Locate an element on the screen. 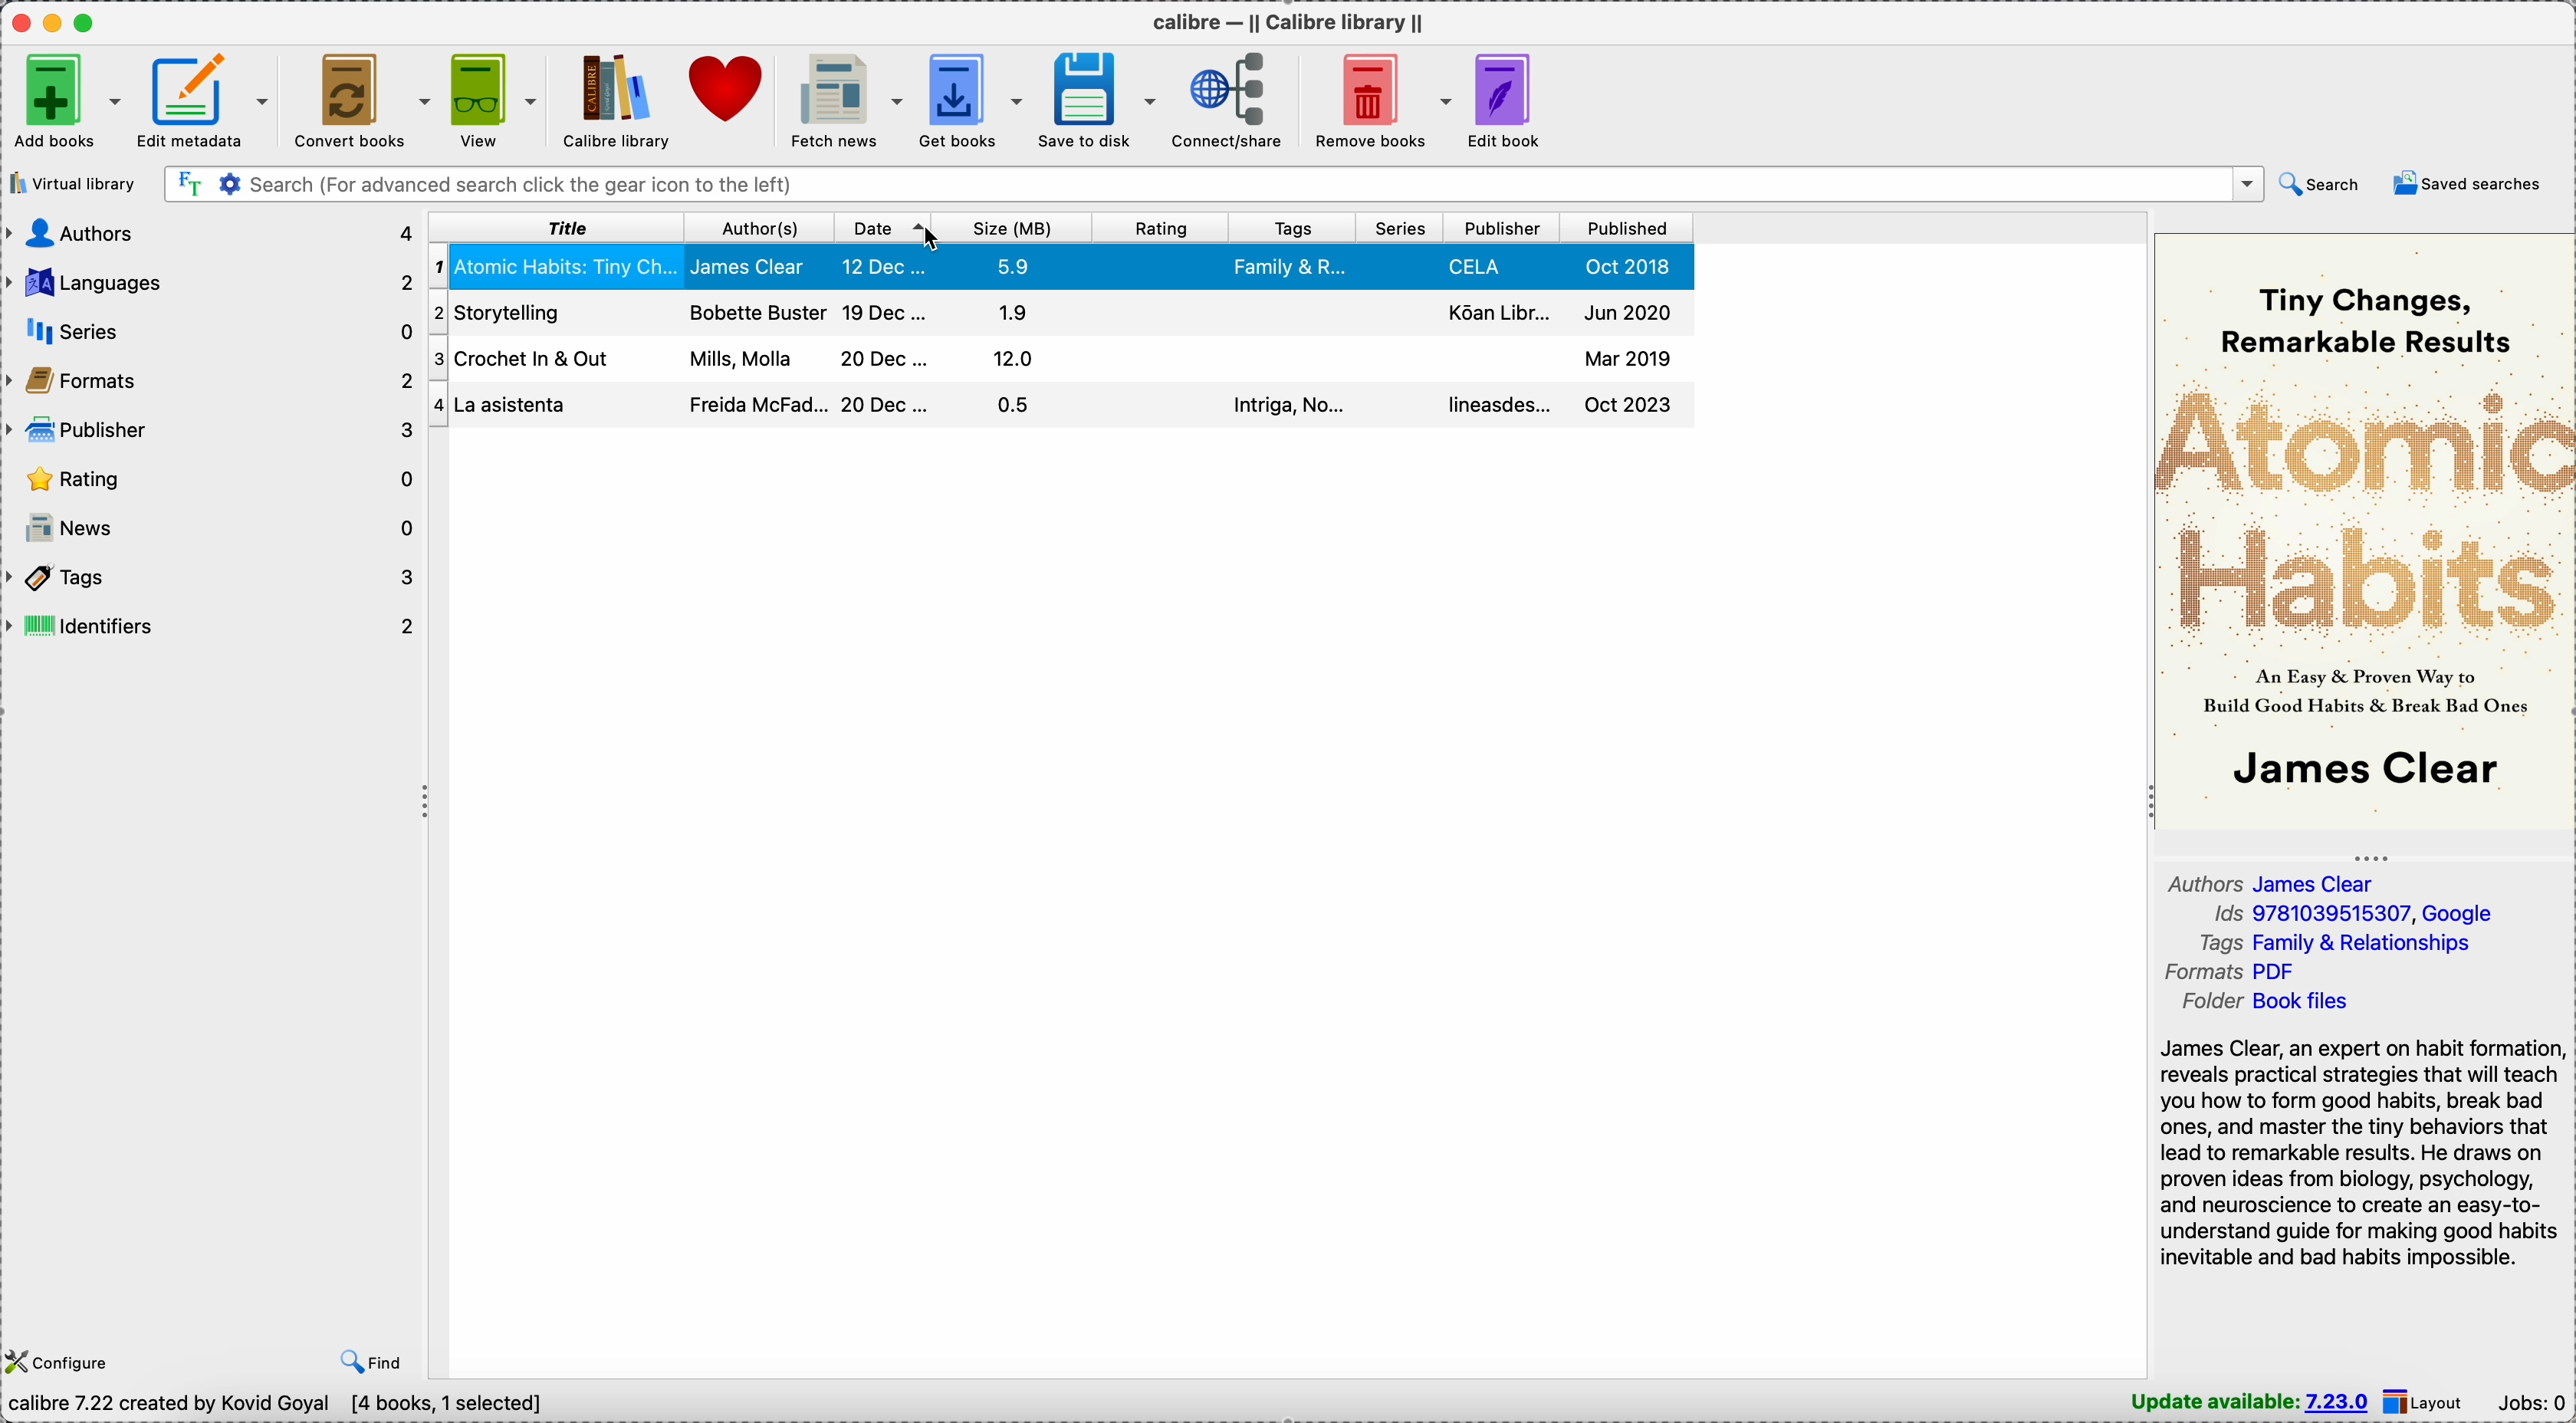  formats is located at coordinates (213, 384).